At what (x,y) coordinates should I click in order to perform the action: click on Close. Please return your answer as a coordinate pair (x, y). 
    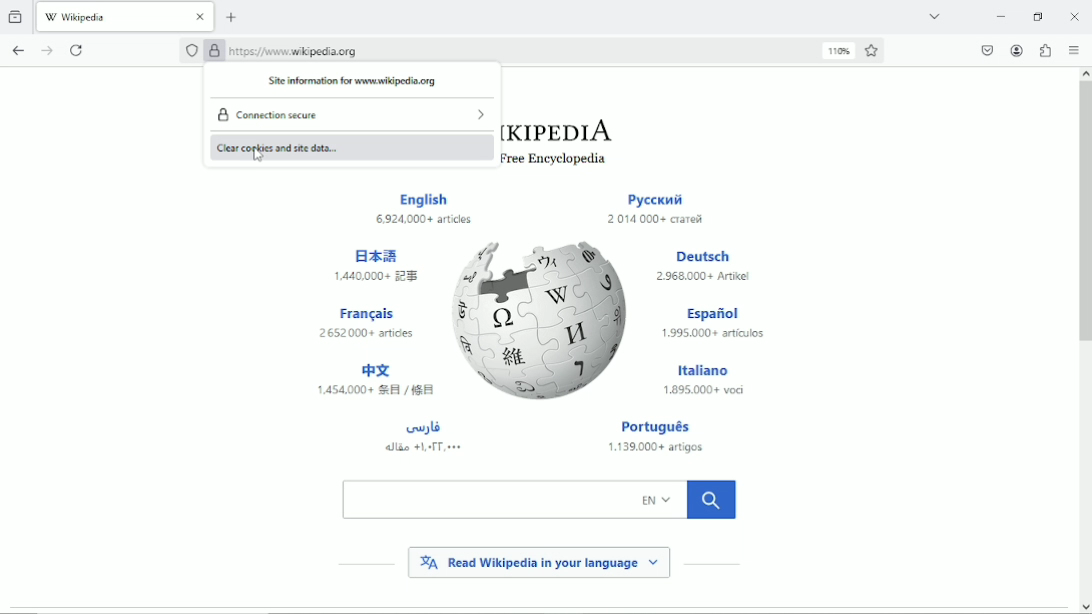
    Looking at the image, I should click on (1075, 16).